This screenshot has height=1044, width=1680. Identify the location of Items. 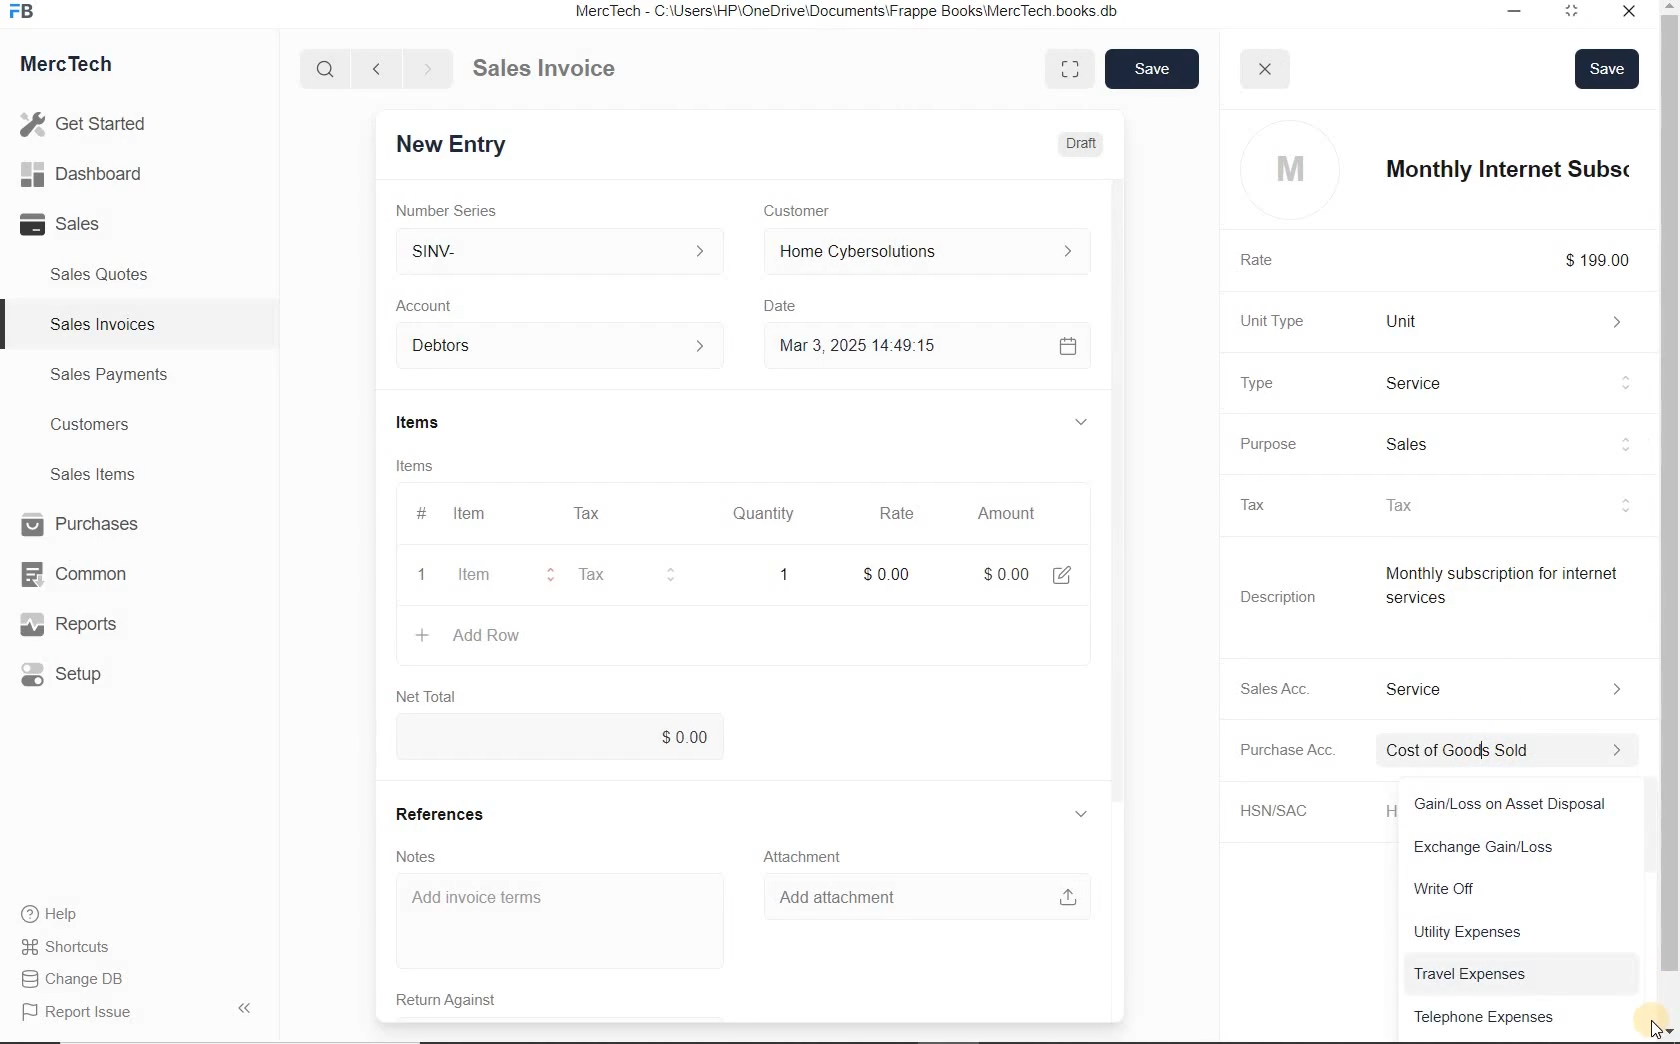
(445, 424).